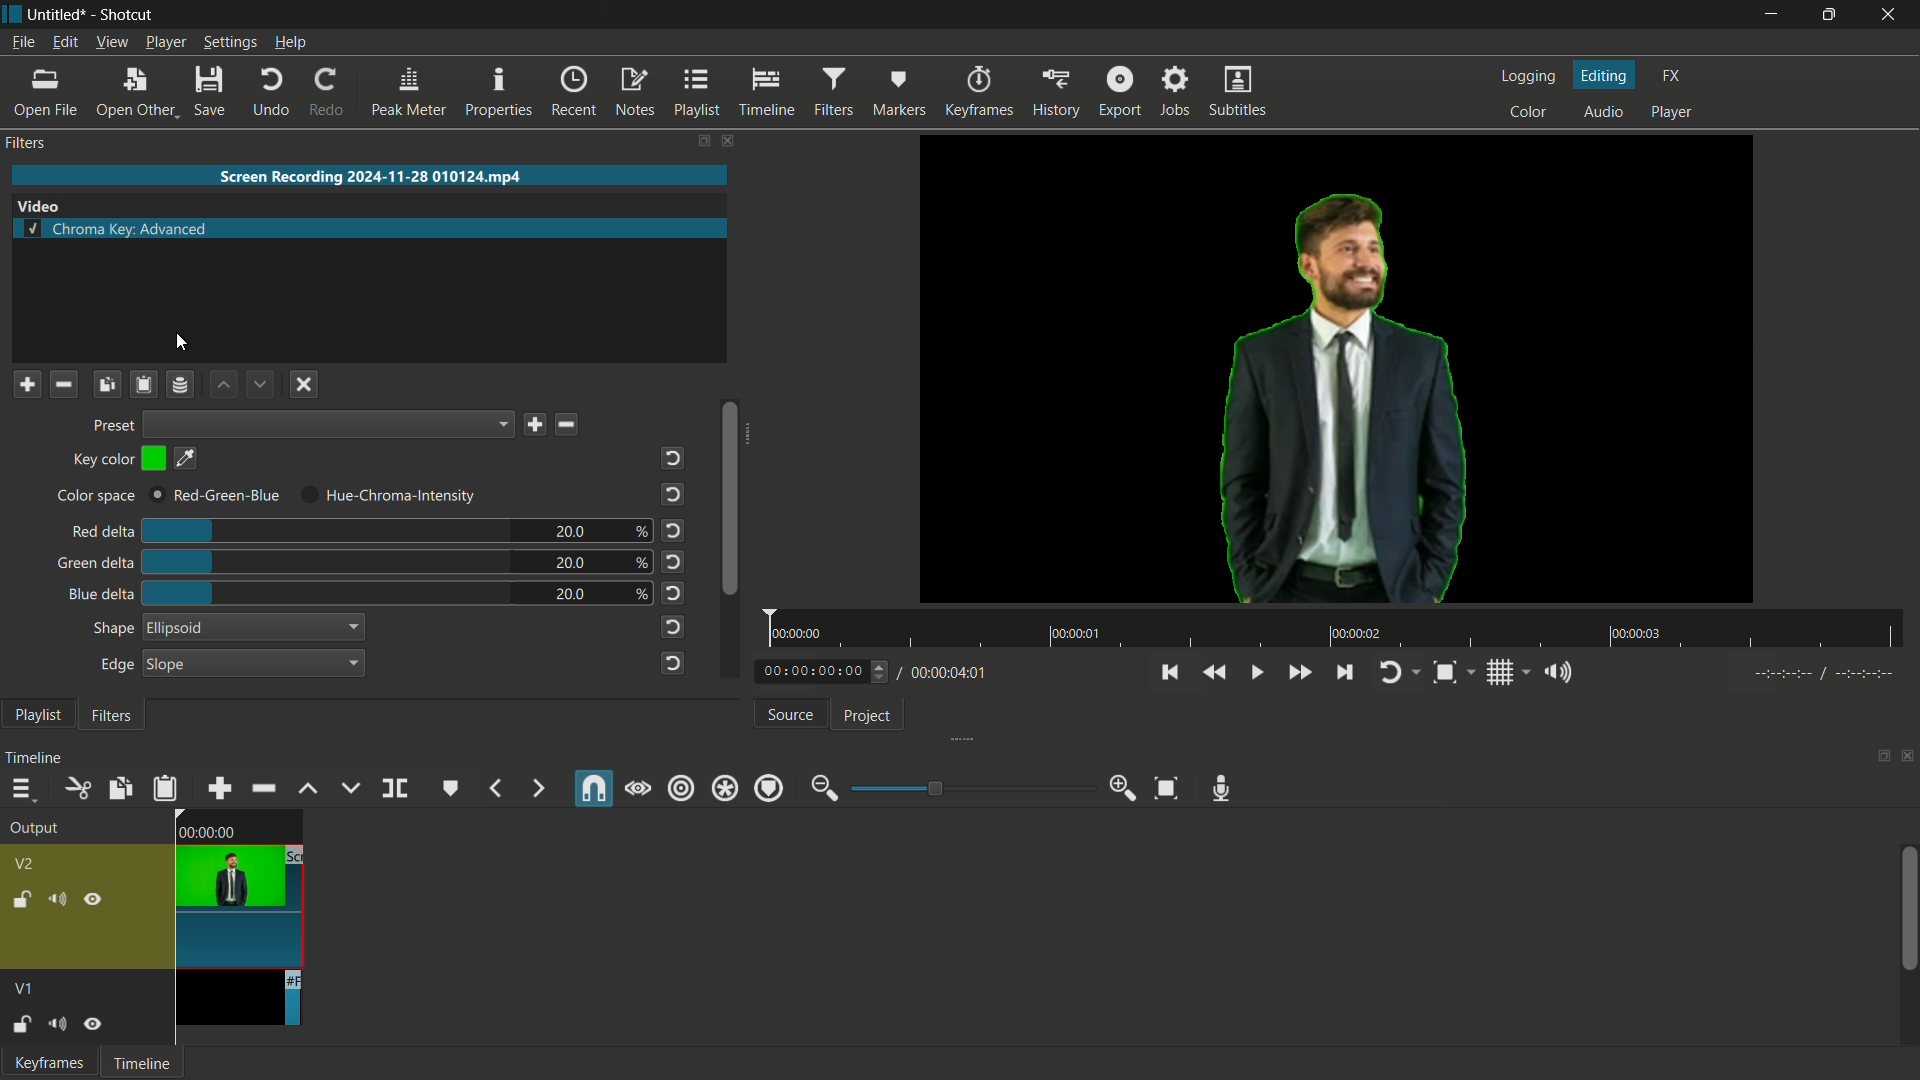 The width and height of the screenshot is (1920, 1080). What do you see at coordinates (897, 92) in the screenshot?
I see `markers` at bounding box center [897, 92].